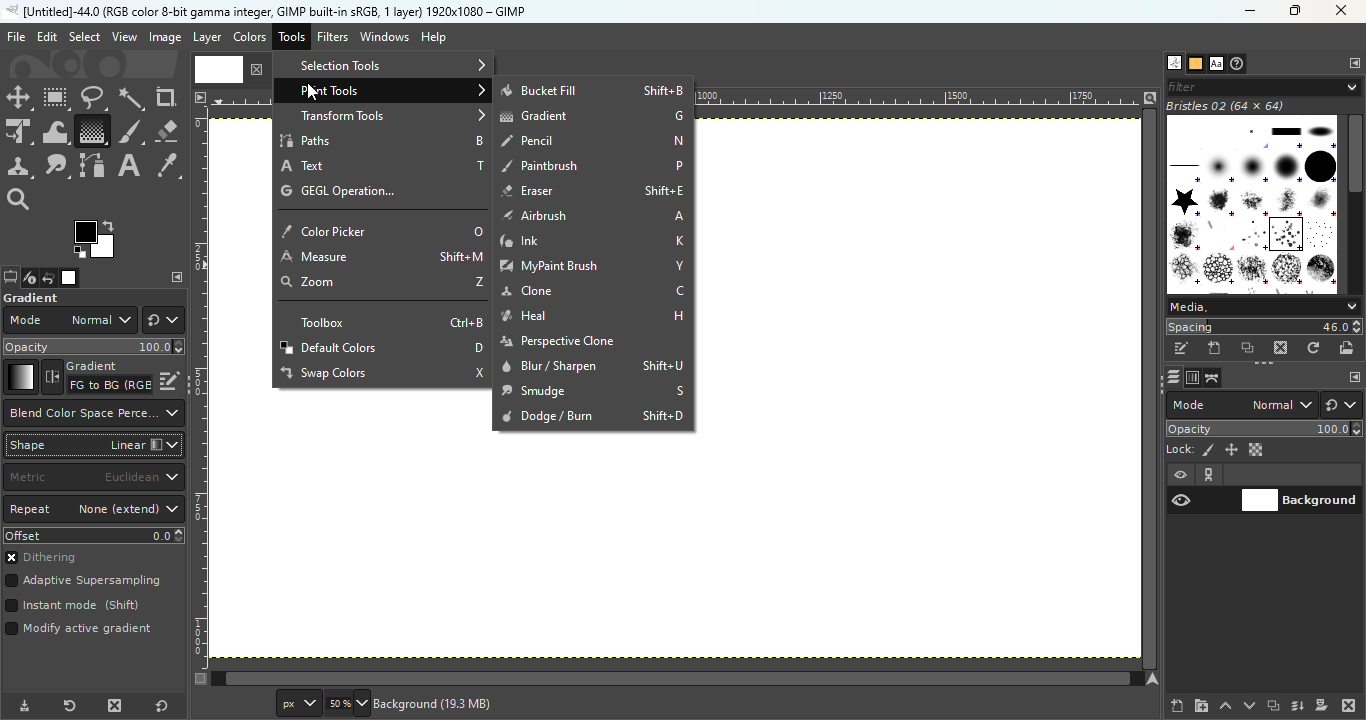  What do you see at coordinates (49, 277) in the screenshot?
I see `Open the undo history dialog` at bounding box center [49, 277].